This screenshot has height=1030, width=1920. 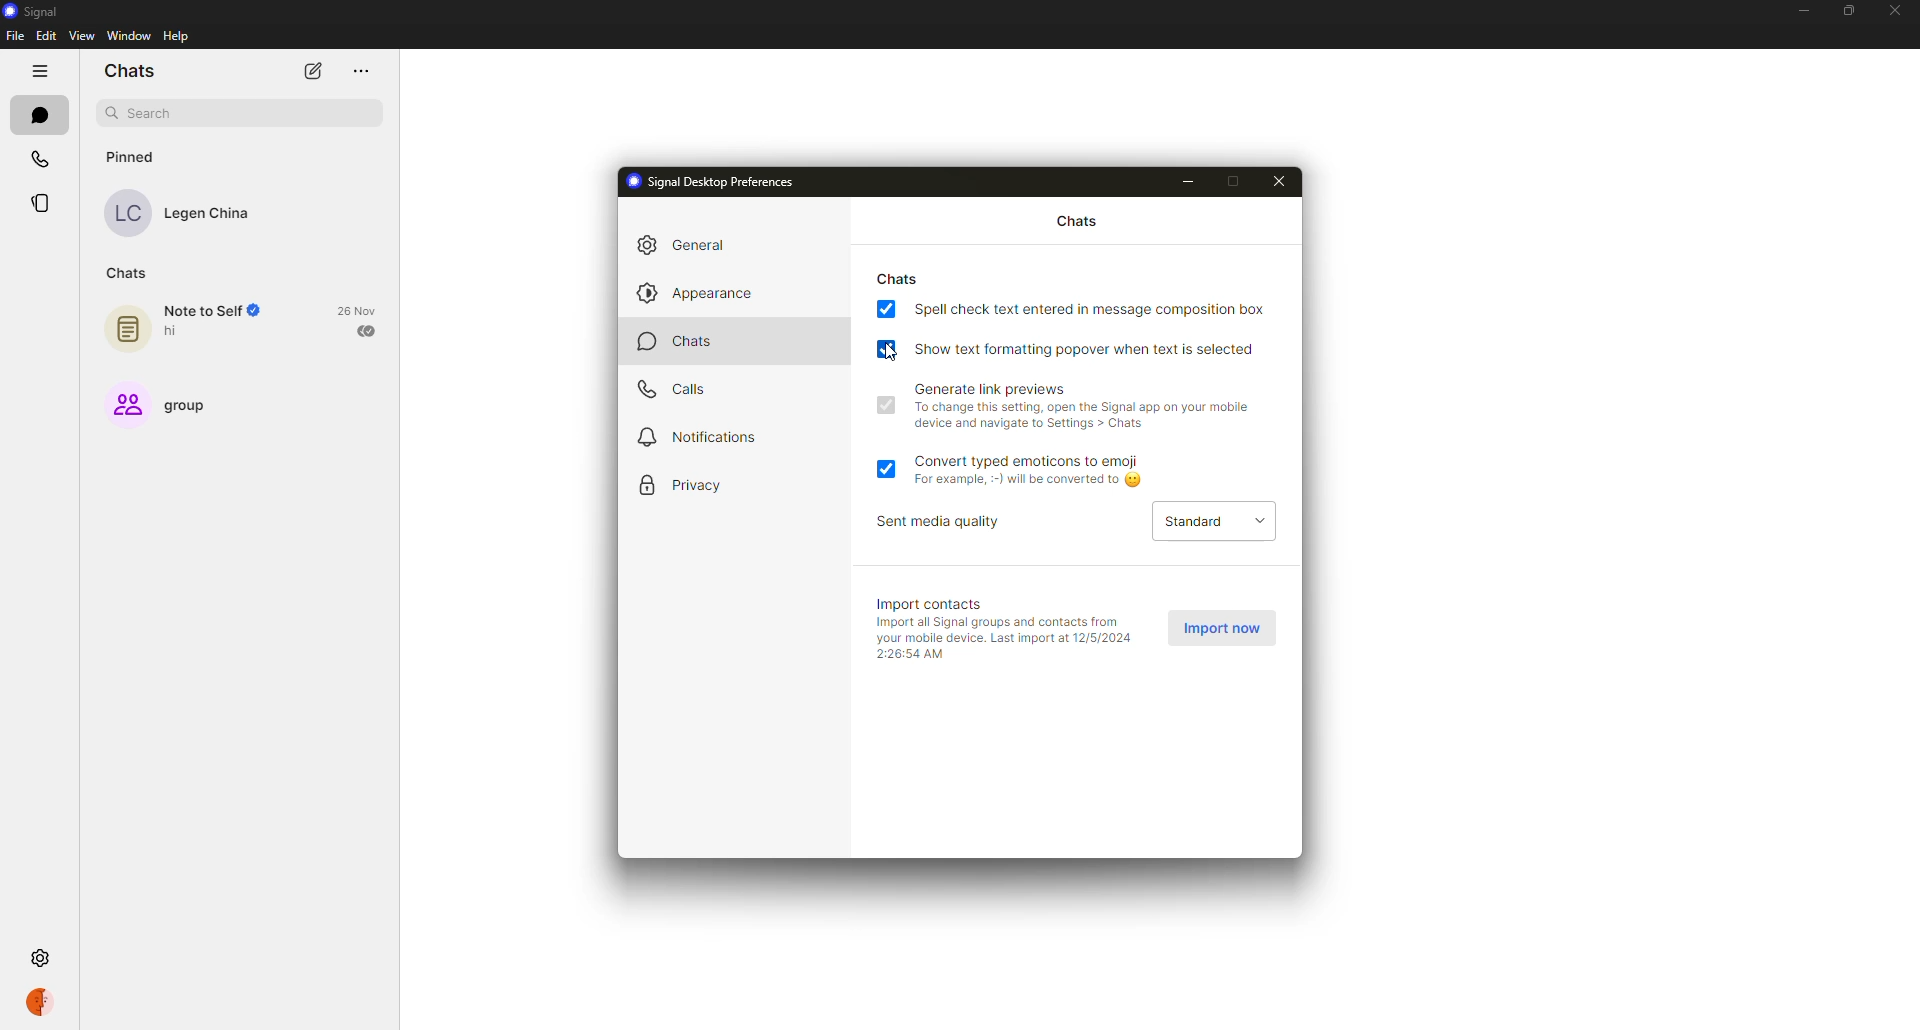 What do you see at coordinates (886, 348) in the screenshot?
I see `enabled` at bounding box center [886, 348].